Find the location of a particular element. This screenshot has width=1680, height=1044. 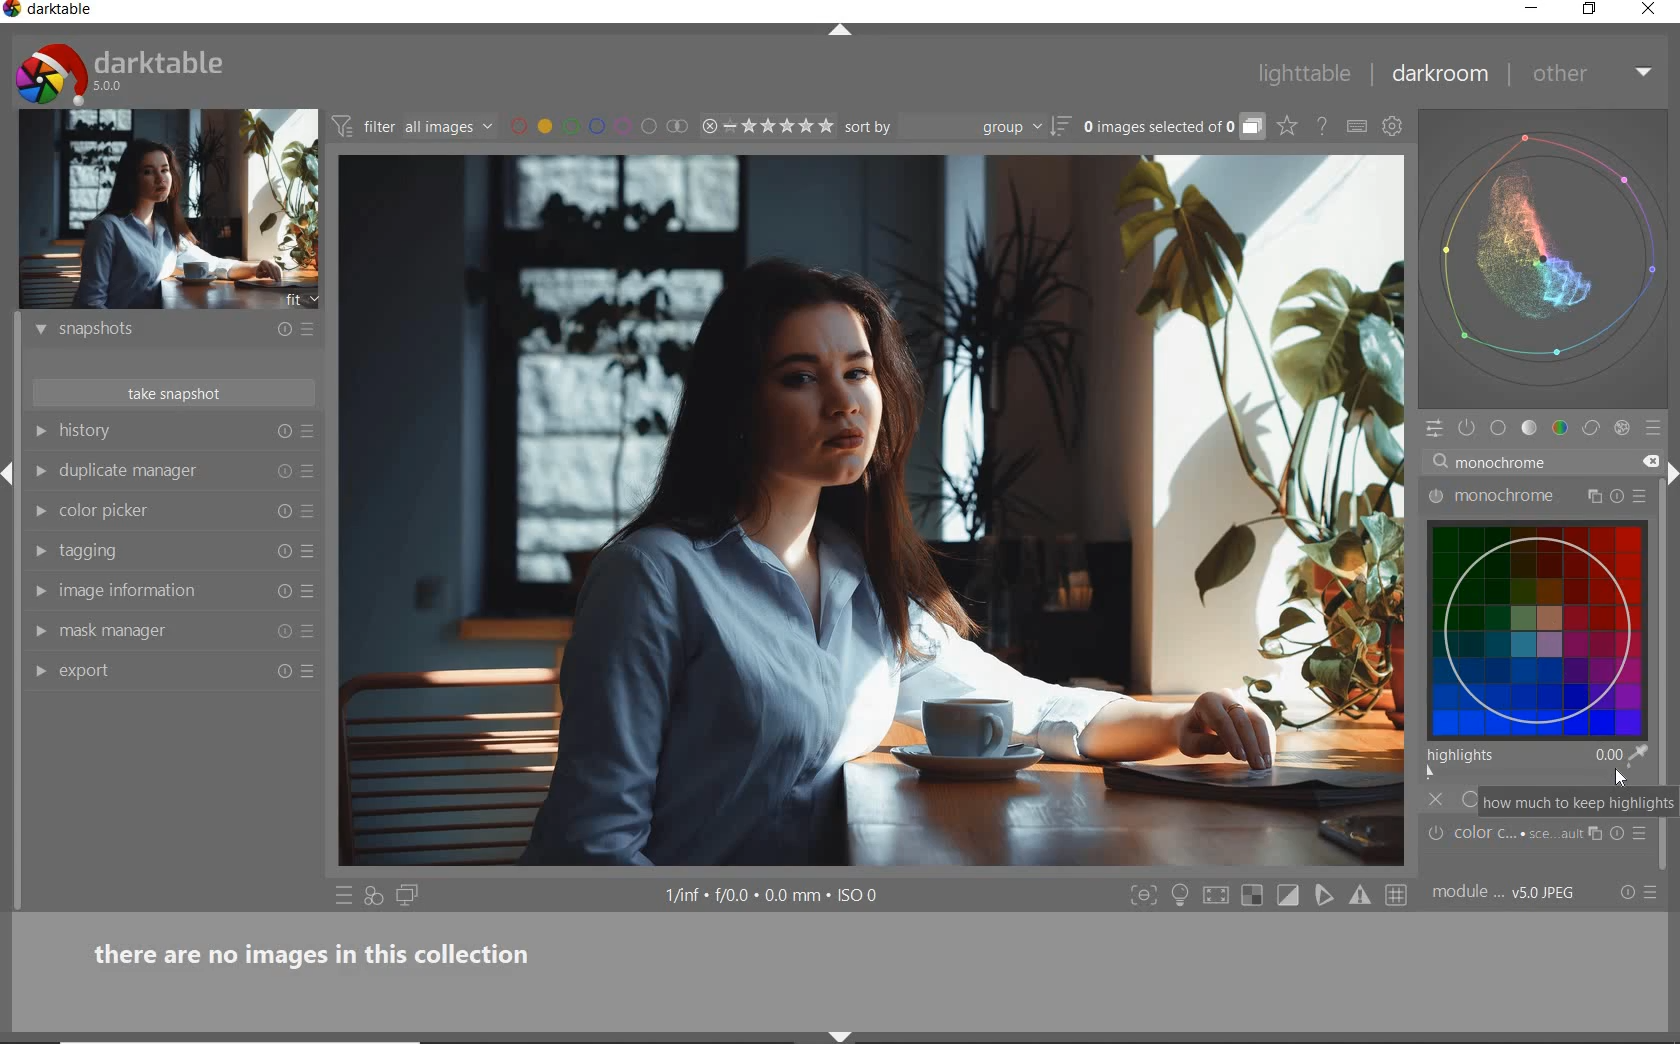

monochrome map is located at coordinates (1542, 622).